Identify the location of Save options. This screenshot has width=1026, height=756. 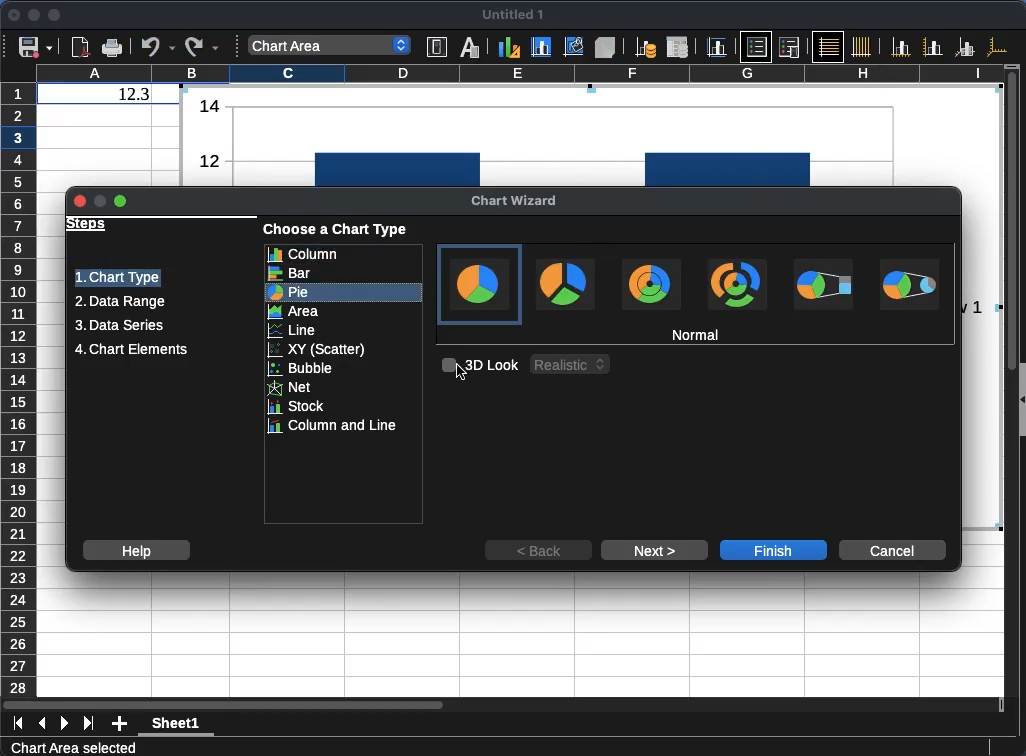
(36, 47).